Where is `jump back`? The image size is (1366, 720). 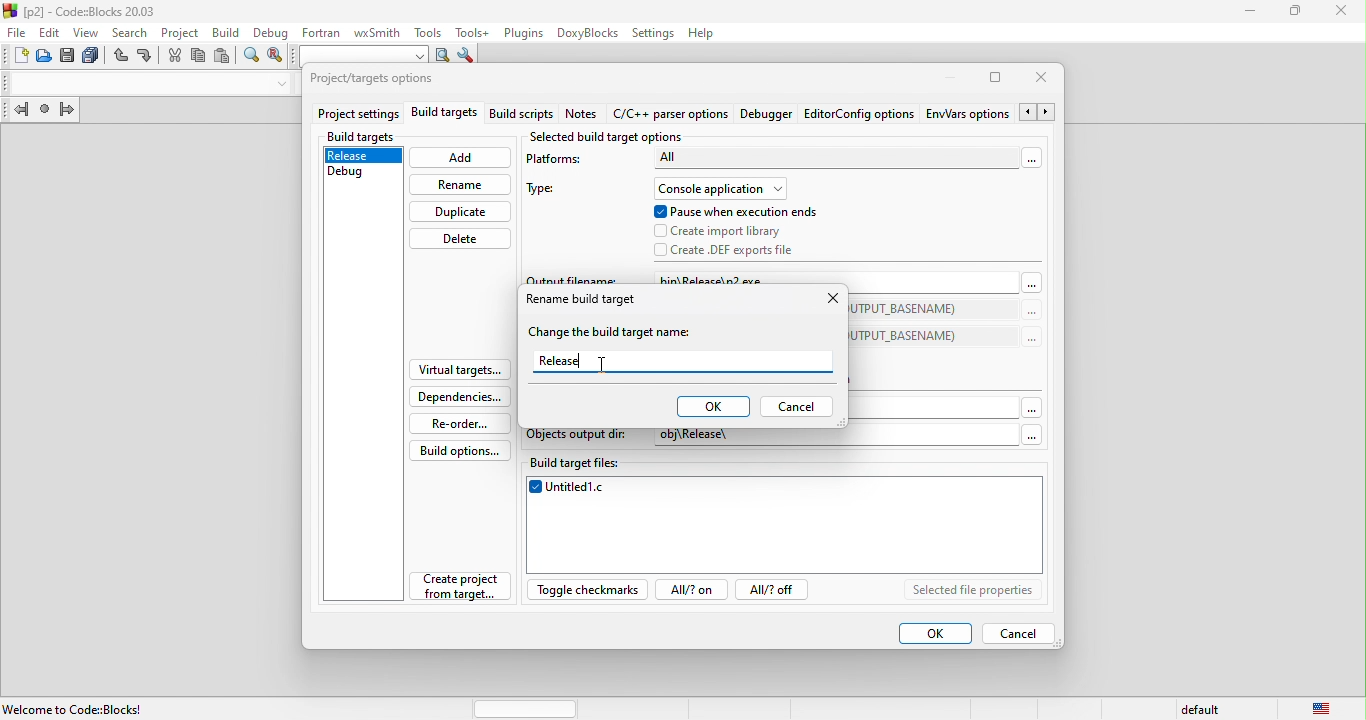
jump back is located at coordinates (17, 112).